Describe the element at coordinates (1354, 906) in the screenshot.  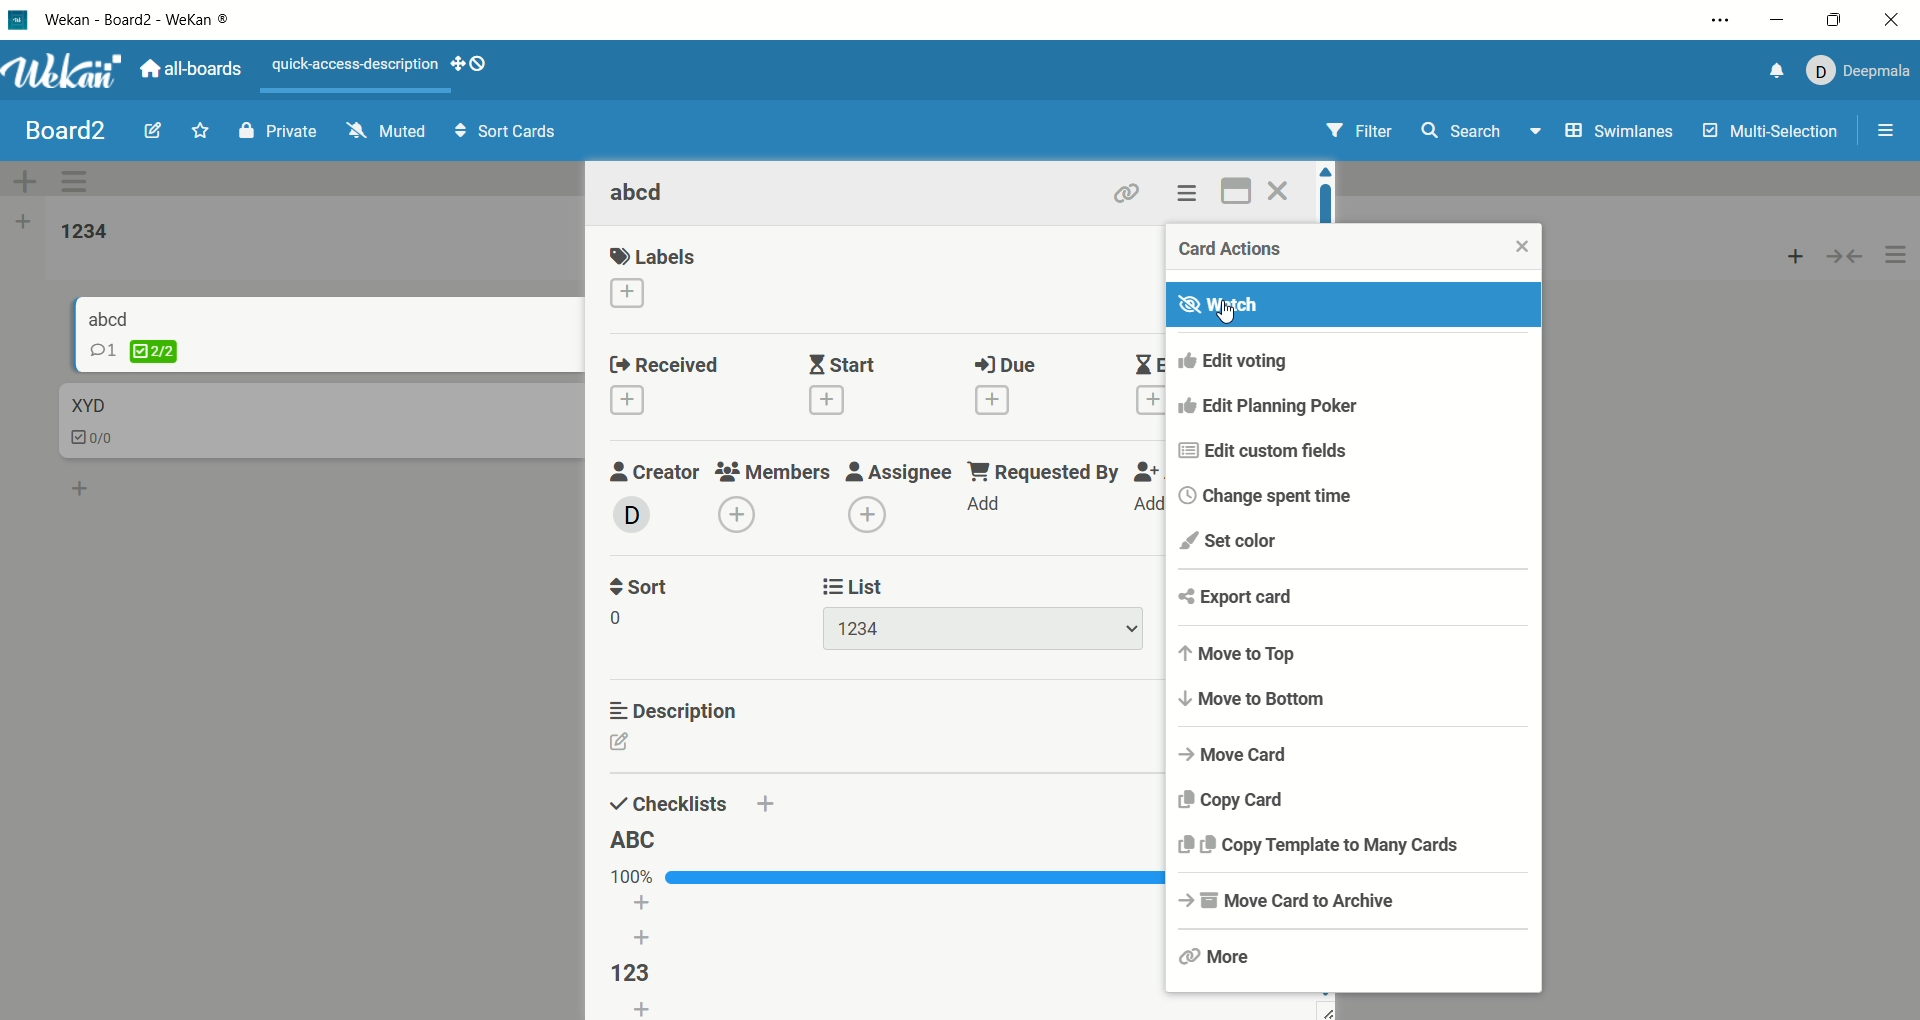
I see `move card to archive` at that location.